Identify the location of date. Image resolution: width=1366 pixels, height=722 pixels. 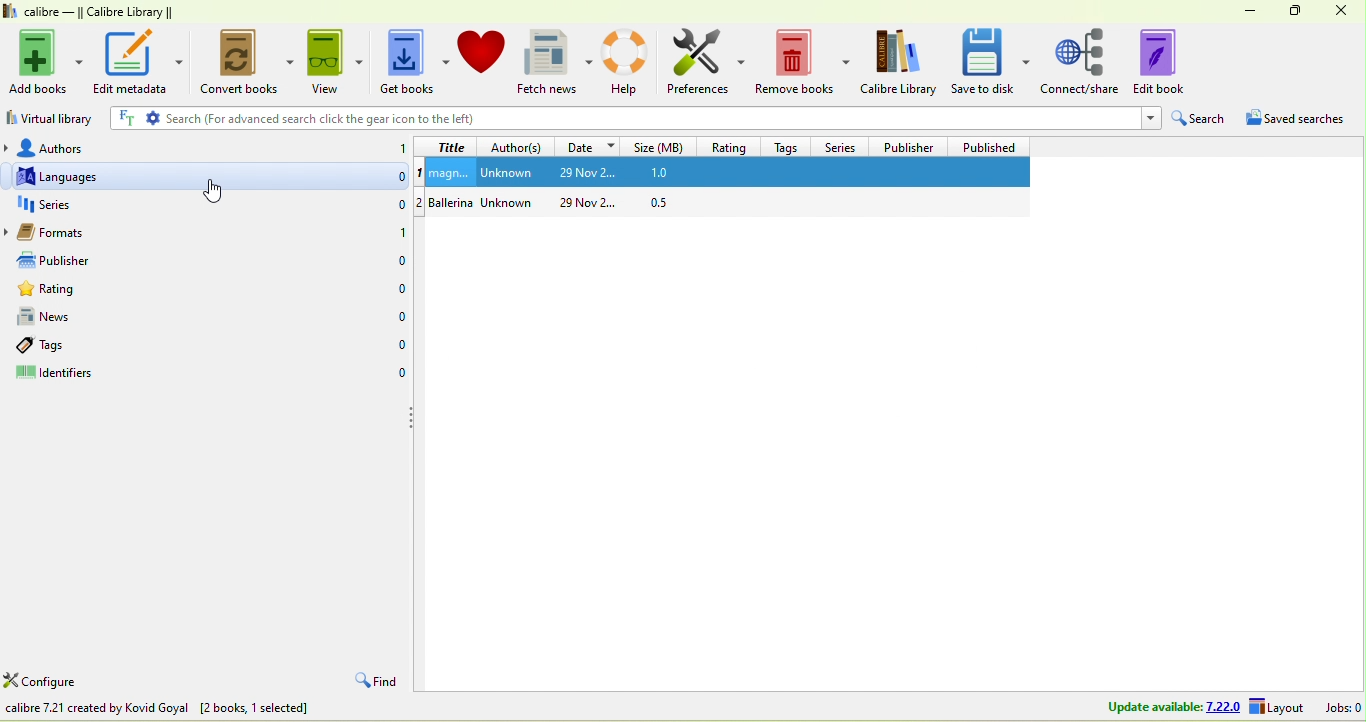
(580, 147).